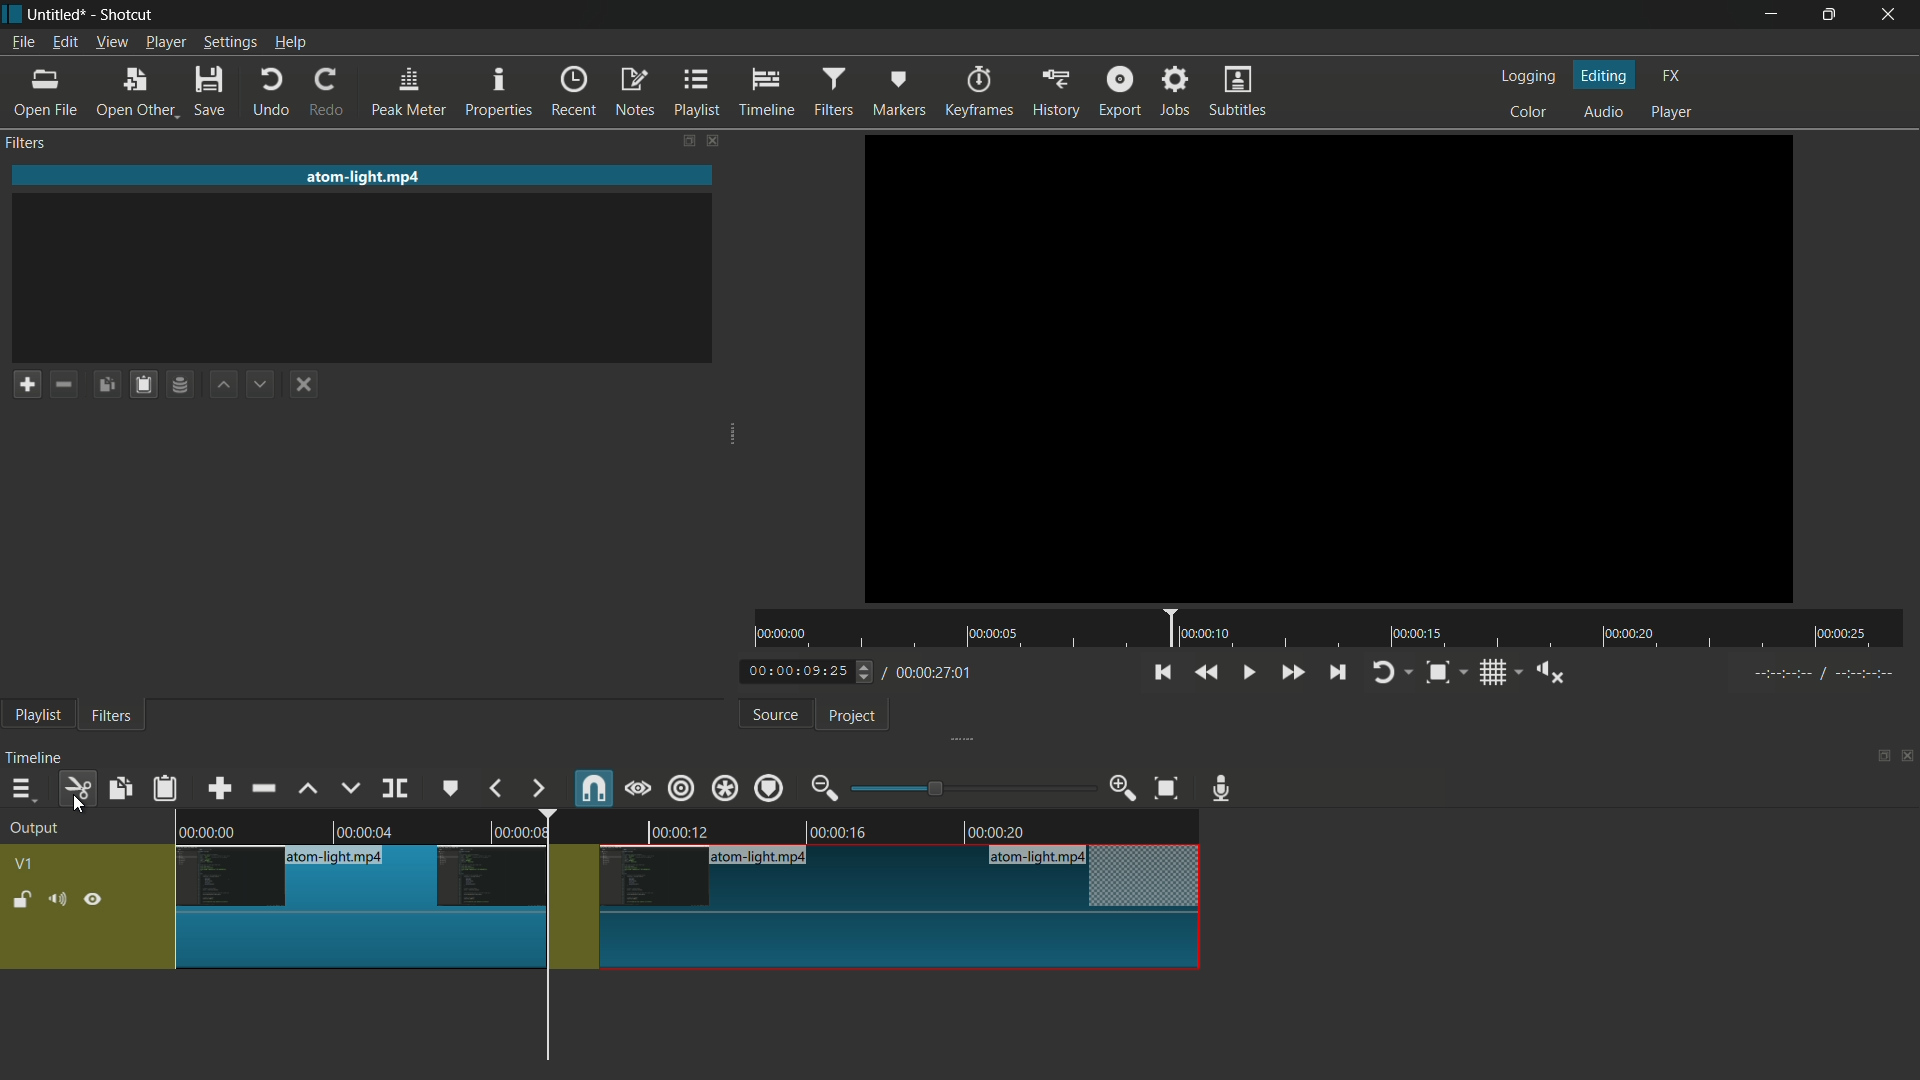 This screenshot has height=1080, width=1920. I want to click on open other, so click(137, 93).